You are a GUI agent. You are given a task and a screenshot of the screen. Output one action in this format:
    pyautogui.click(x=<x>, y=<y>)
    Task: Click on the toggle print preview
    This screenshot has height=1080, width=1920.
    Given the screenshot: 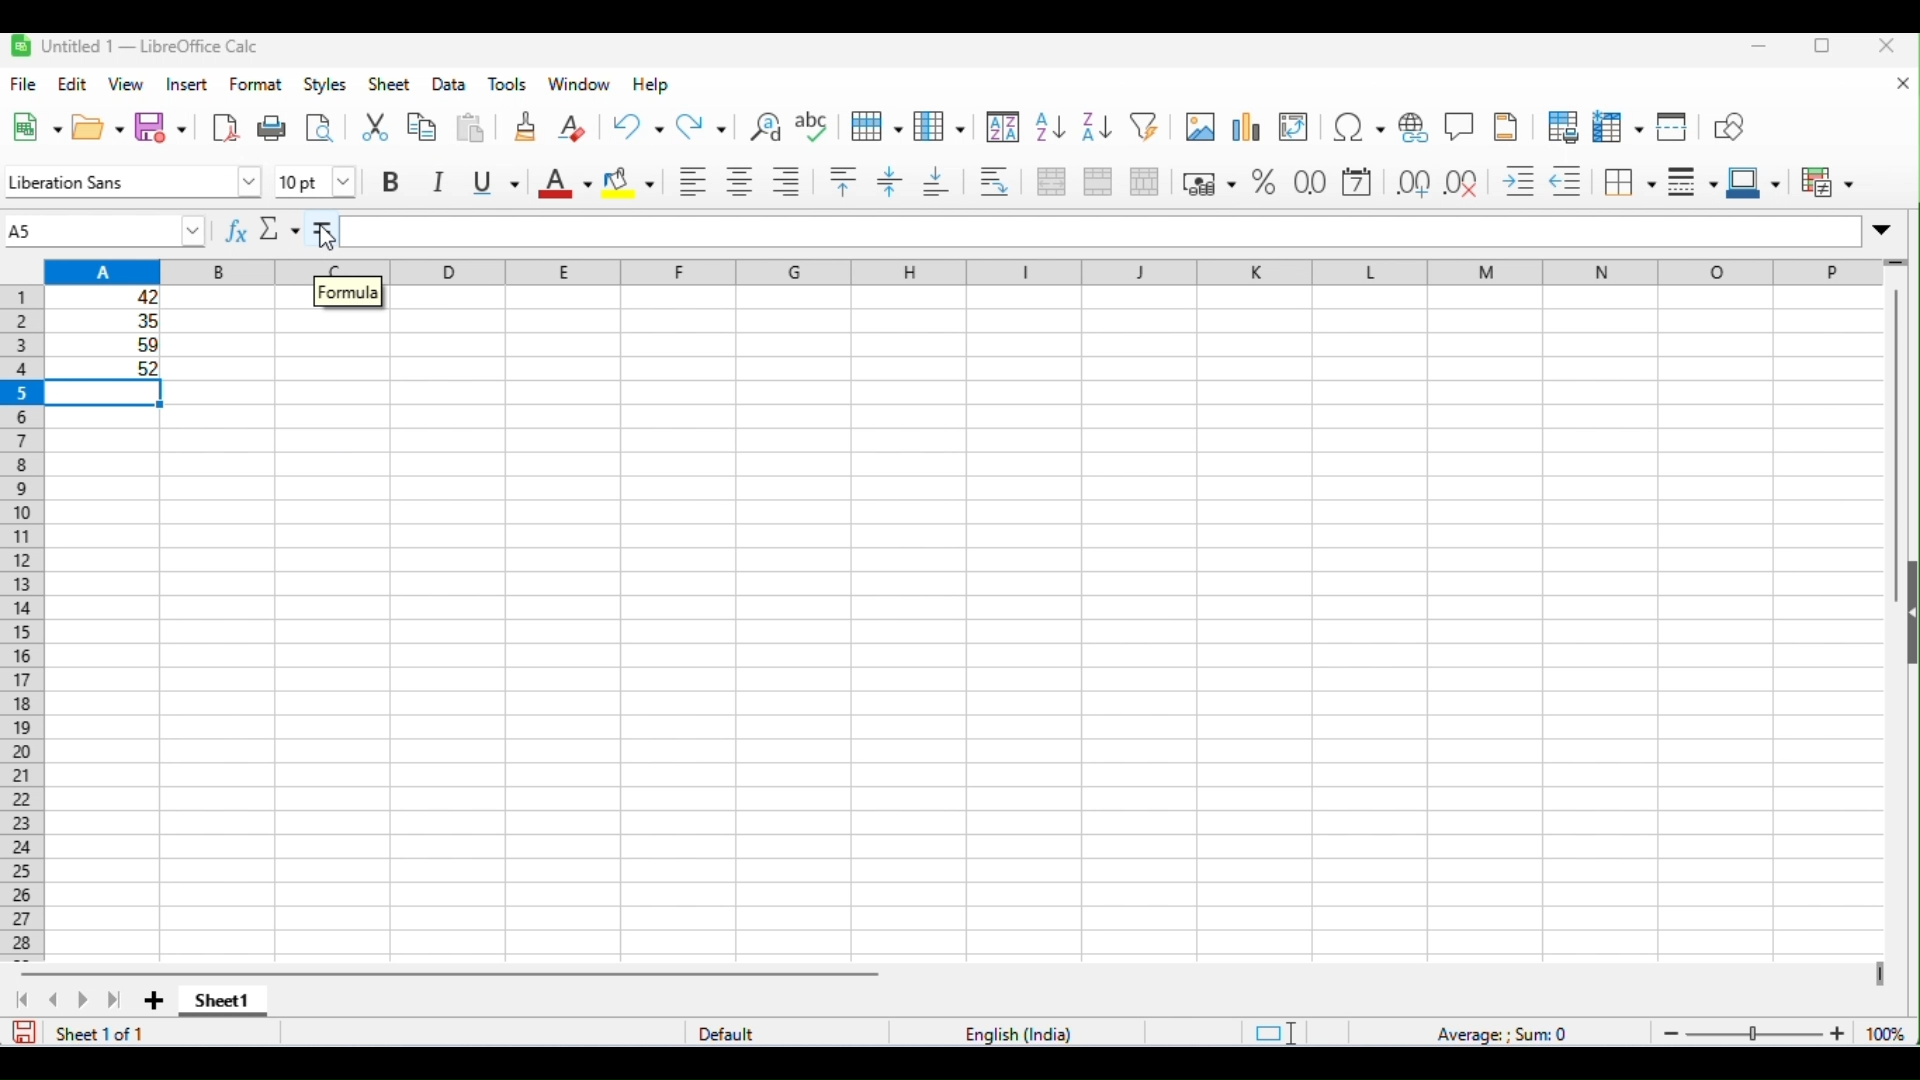 What is the action you would take?
    pyautogui.click(x=1560, y=126)
    